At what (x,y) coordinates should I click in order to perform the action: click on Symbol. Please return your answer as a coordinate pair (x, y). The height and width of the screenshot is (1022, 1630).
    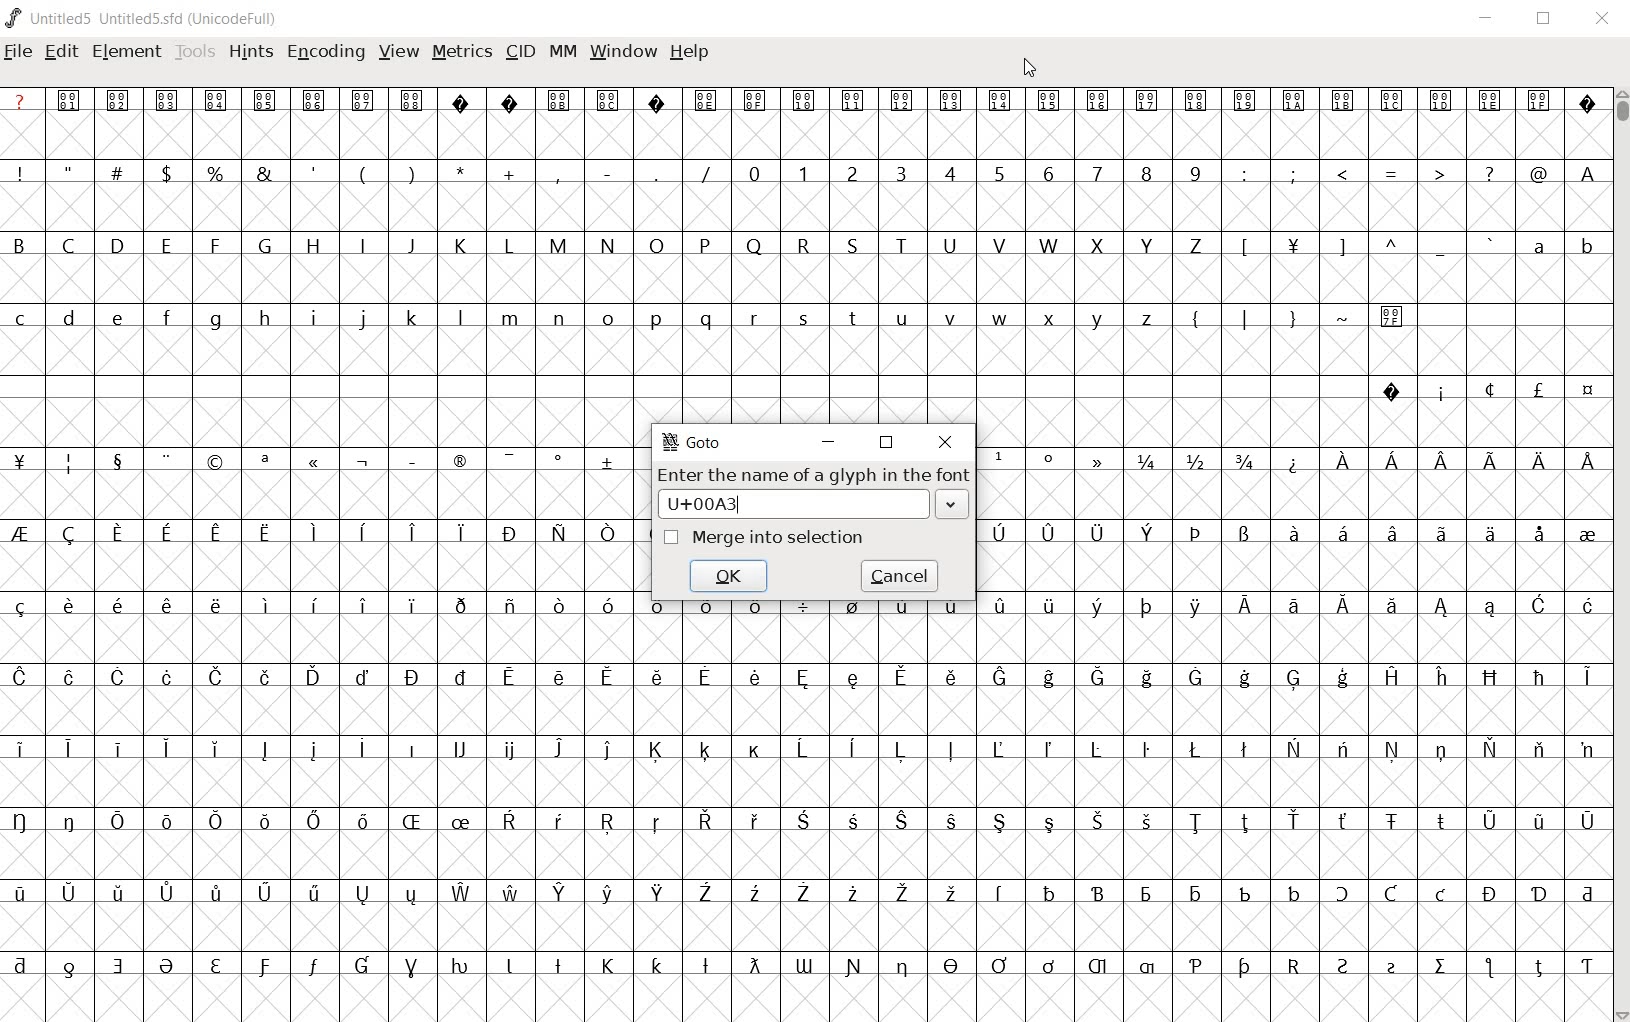
    Looking at the image, I should click on (1293, 891).